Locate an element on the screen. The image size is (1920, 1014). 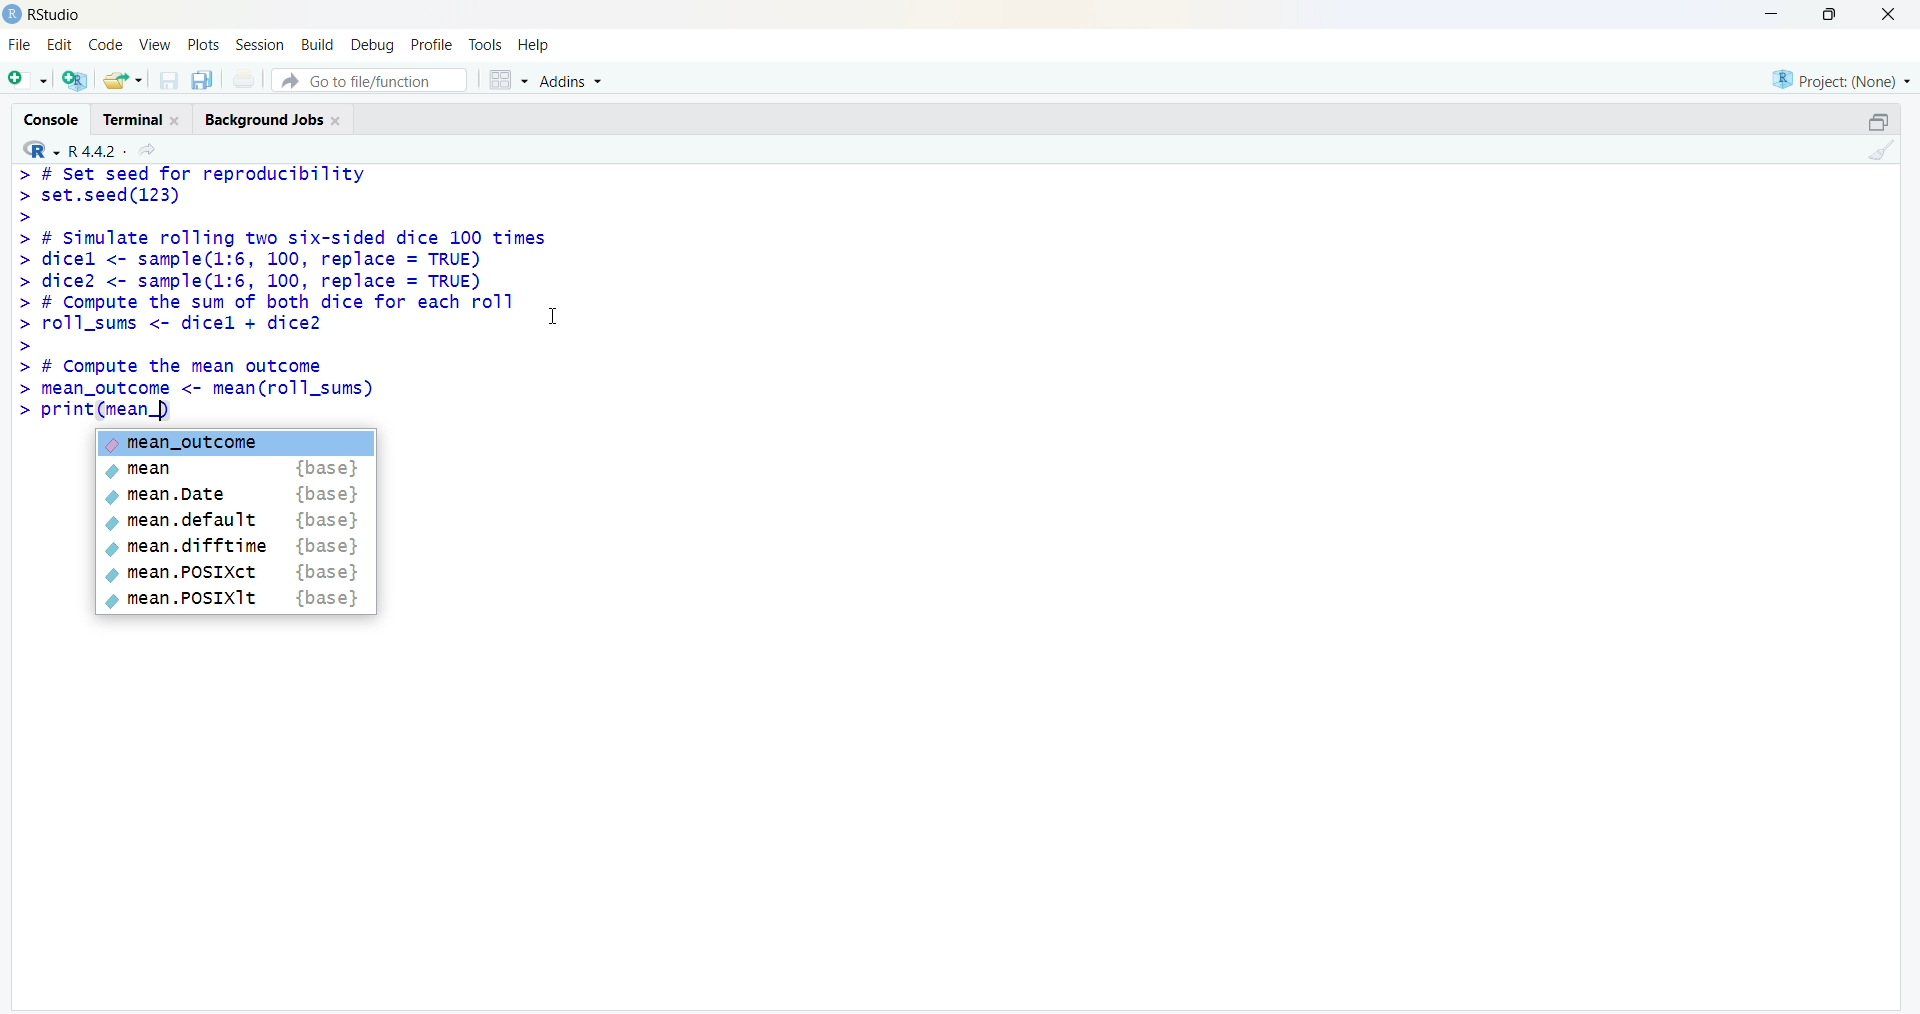
maximise is located at coordinates (1835, 14).